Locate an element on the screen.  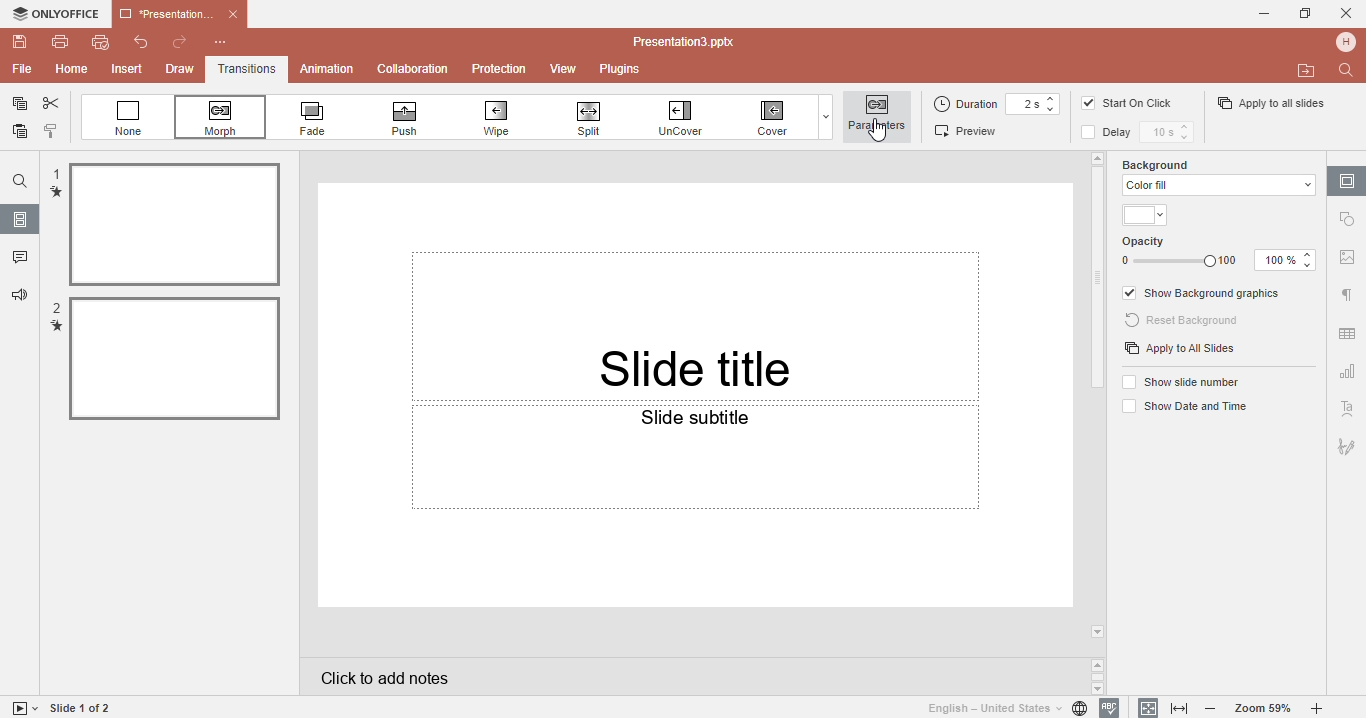
Scroll buttons is located at coordinates (1099, 676).